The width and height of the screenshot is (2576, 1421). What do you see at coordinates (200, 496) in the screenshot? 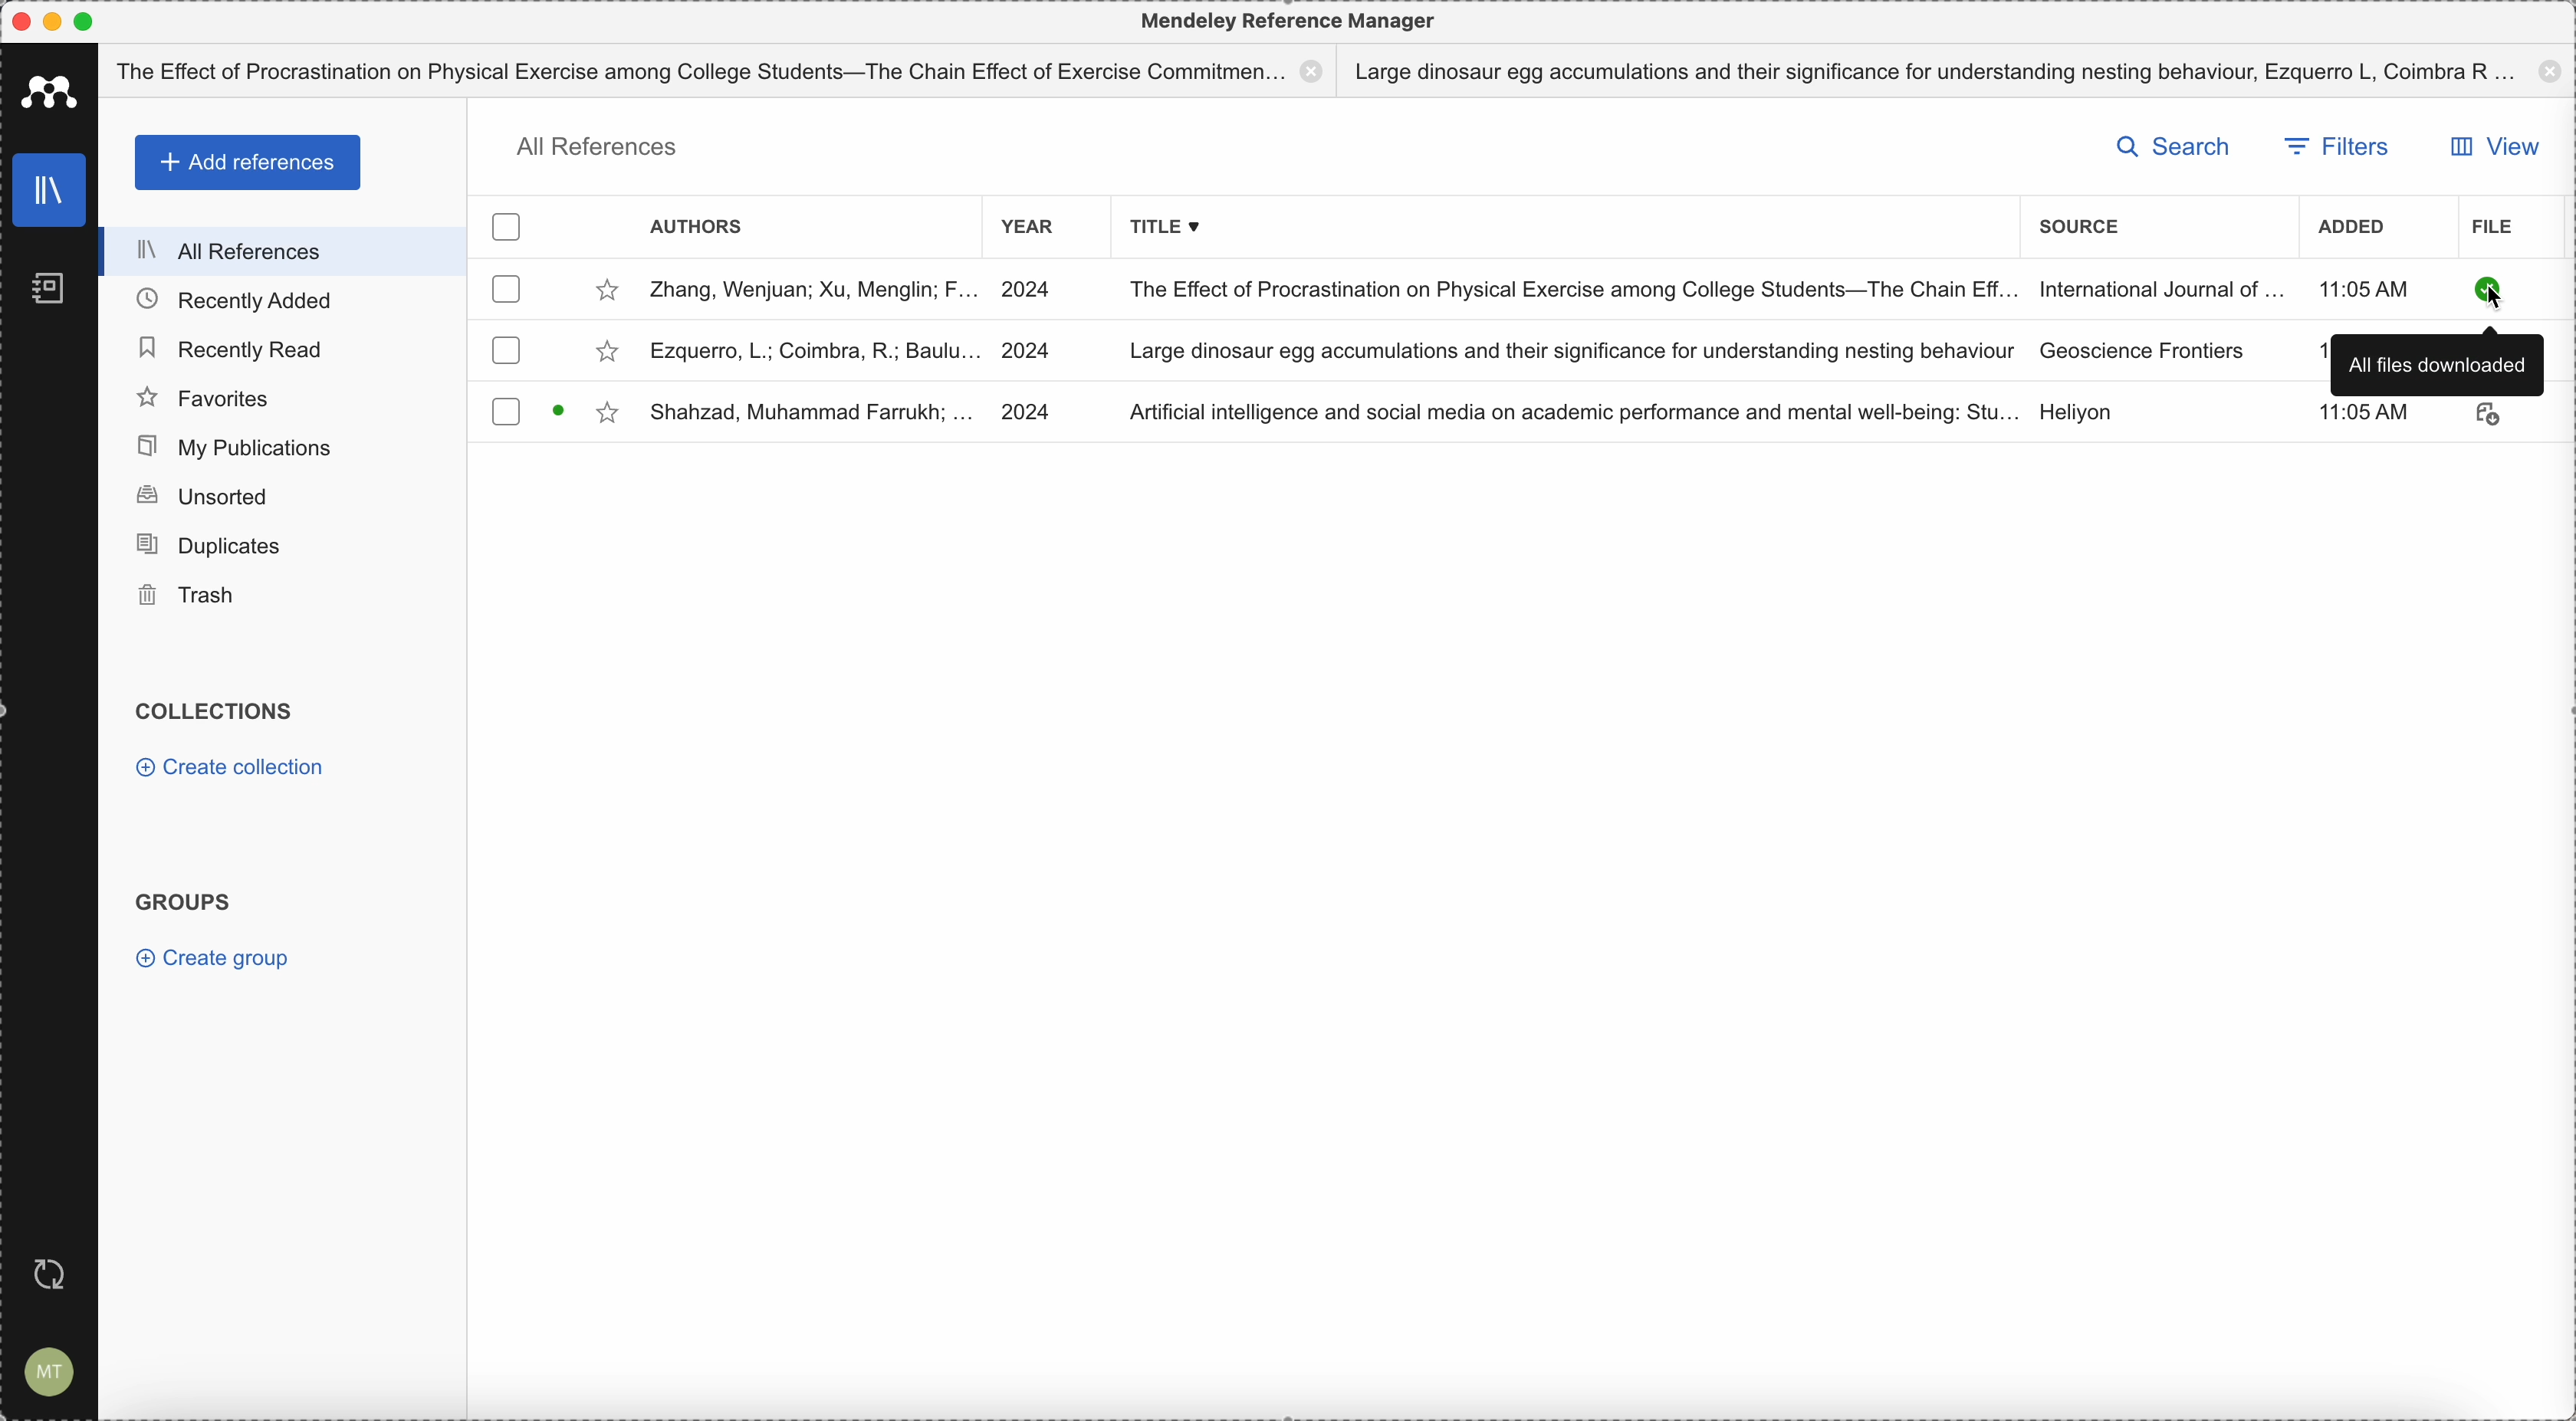
I see `unsorted` at bounding box center [200, 496].